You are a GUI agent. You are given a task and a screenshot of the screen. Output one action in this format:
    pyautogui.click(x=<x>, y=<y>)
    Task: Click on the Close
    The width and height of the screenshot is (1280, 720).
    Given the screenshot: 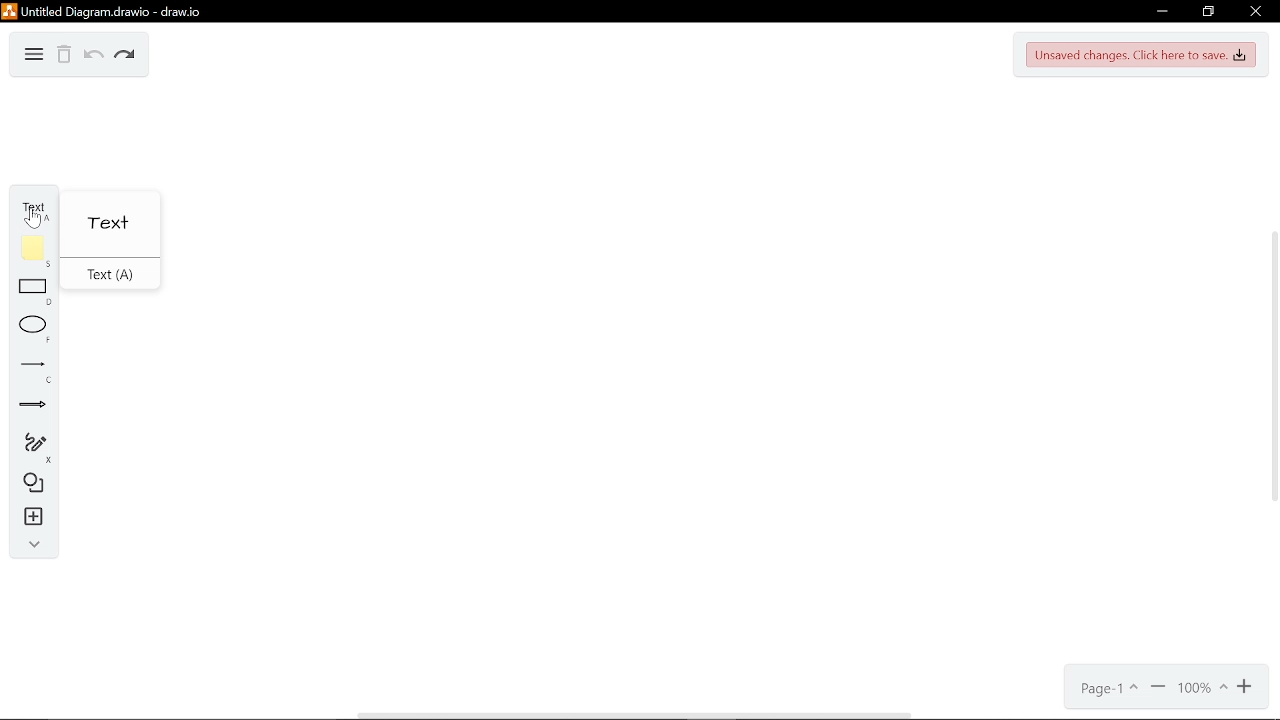 What is the action you would take?
    pyautogui.click(x=1254, y=12)
    